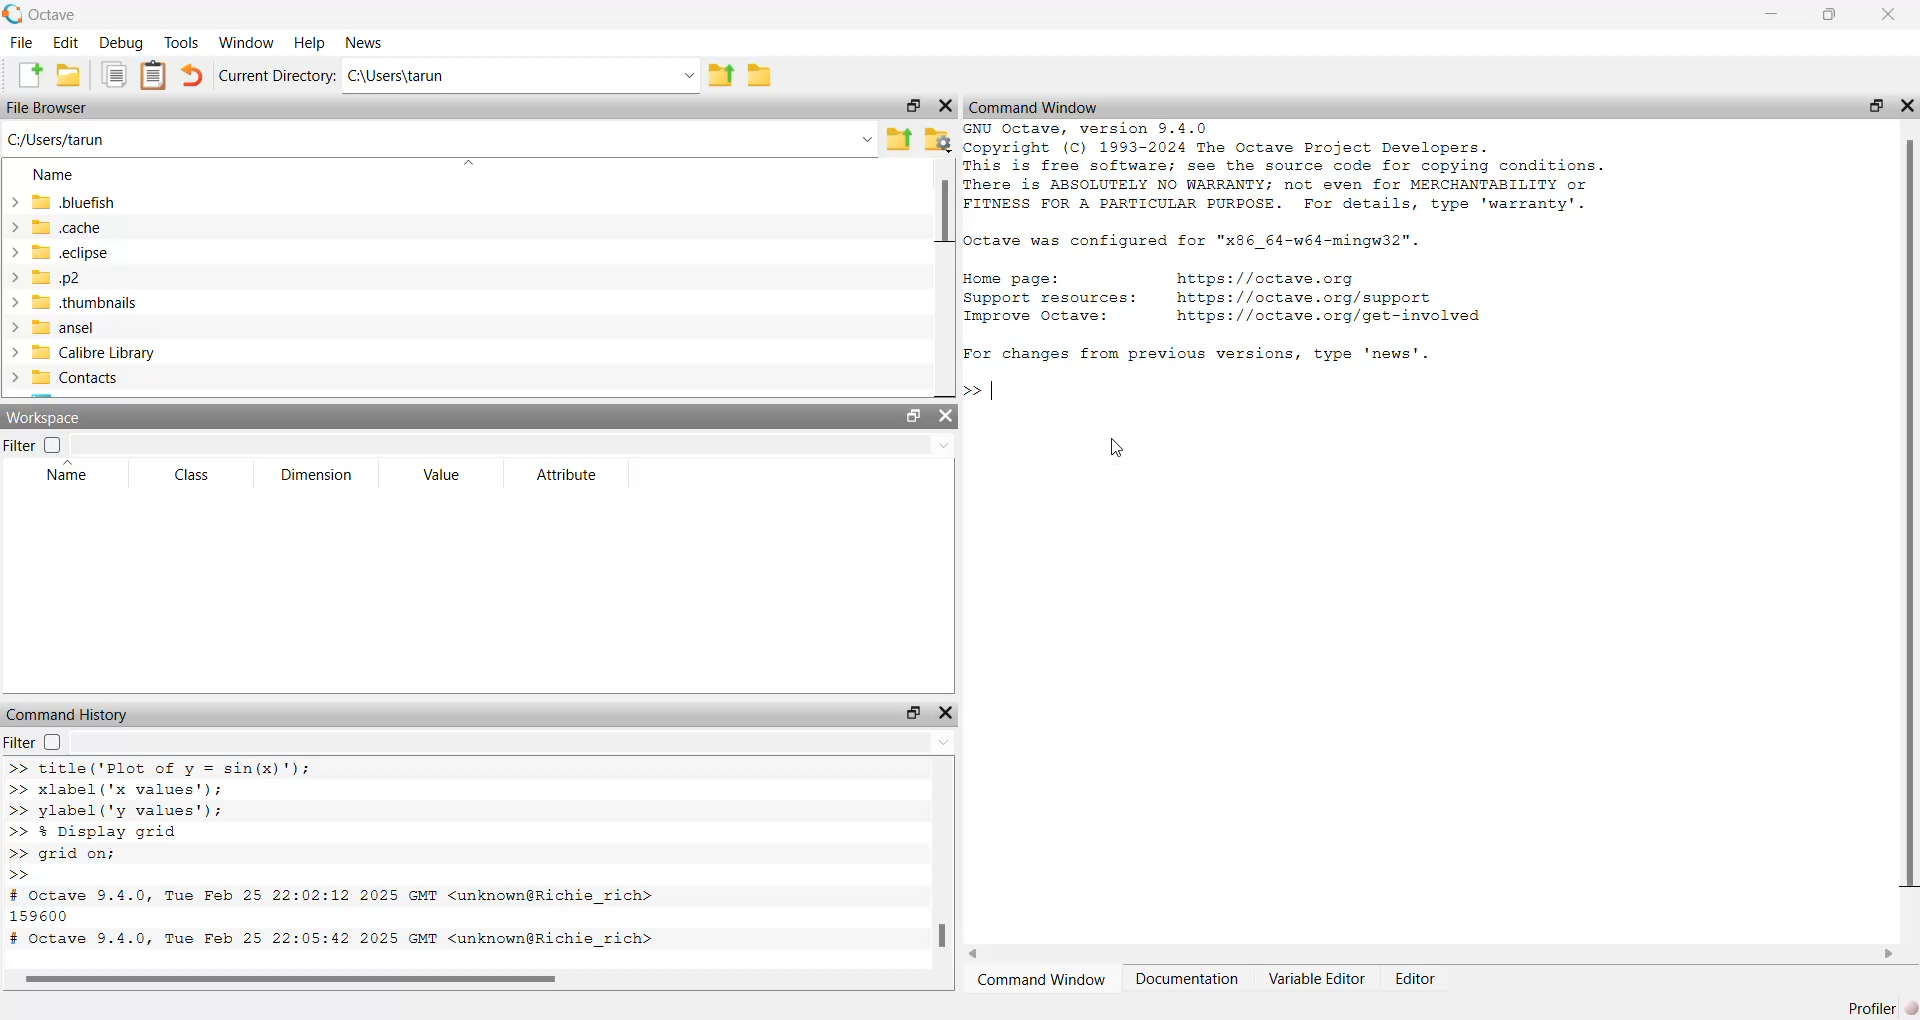 This screenshot has width=1920, height=1020. What do you see at coordinates (64, 253) in the screenshot?
I see `.eclipse` at bounding box center [64, 253].